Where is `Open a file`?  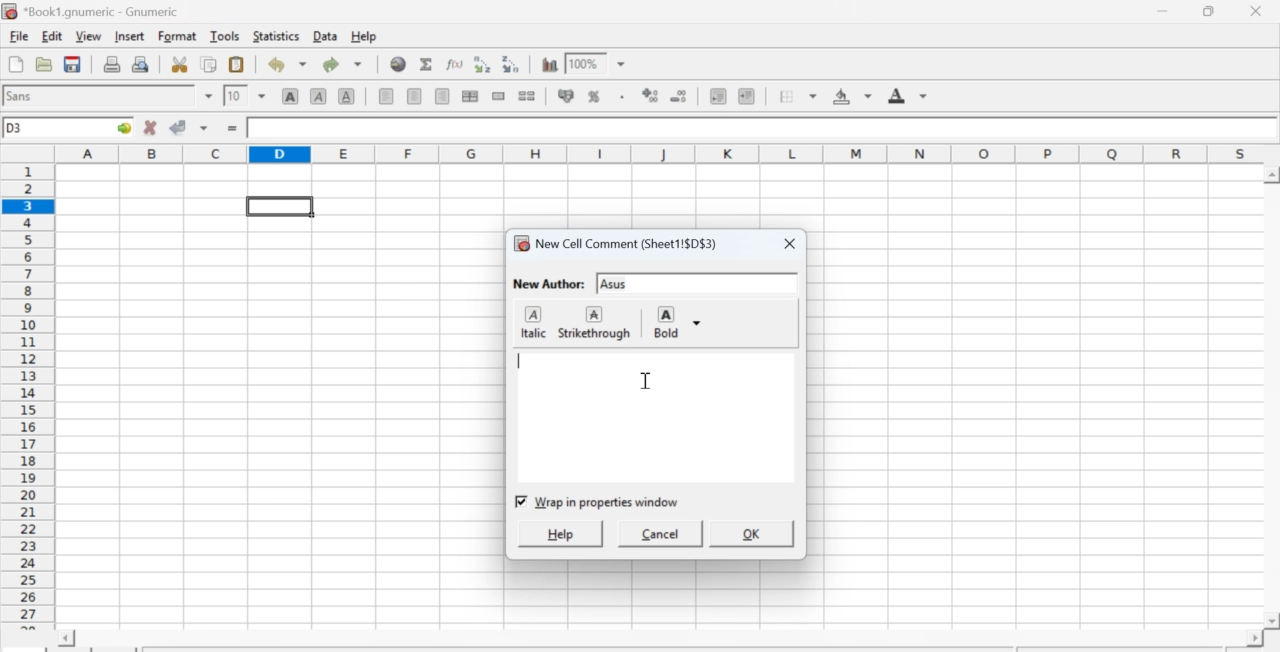 Open a file is located at coordinates (42, 65).